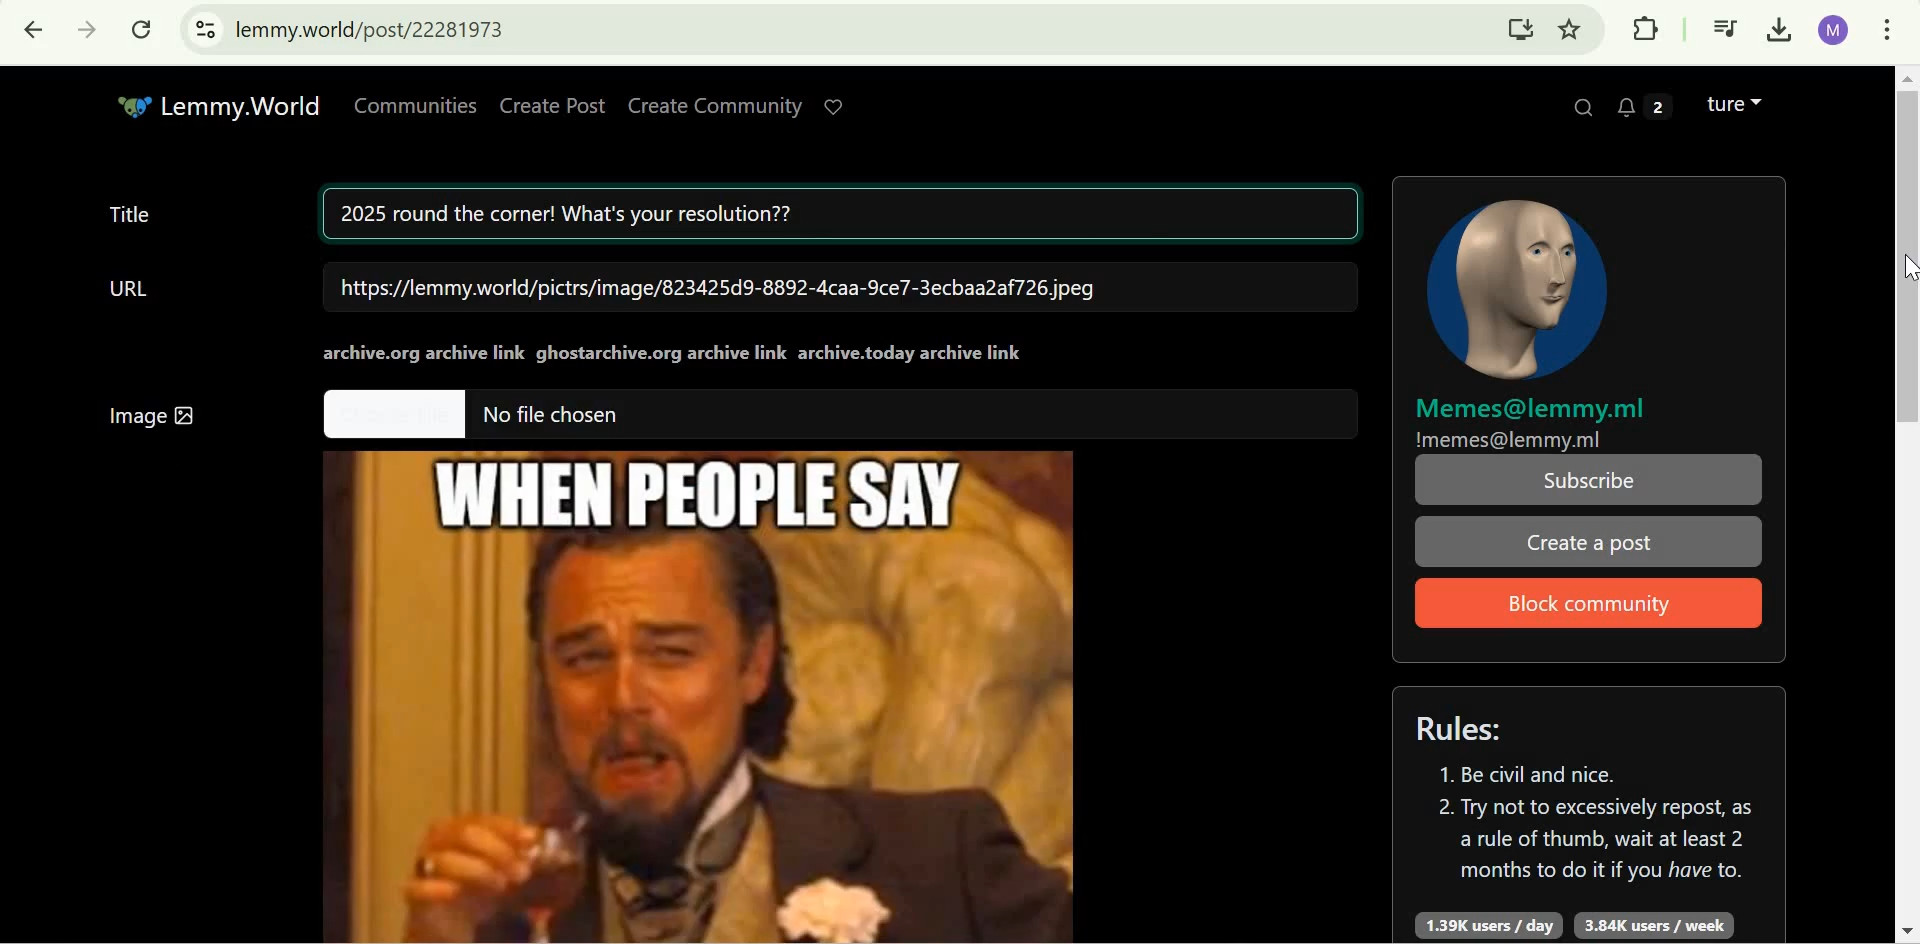  I want to click on Memes@lemmy.ml, so click(1532, 410).